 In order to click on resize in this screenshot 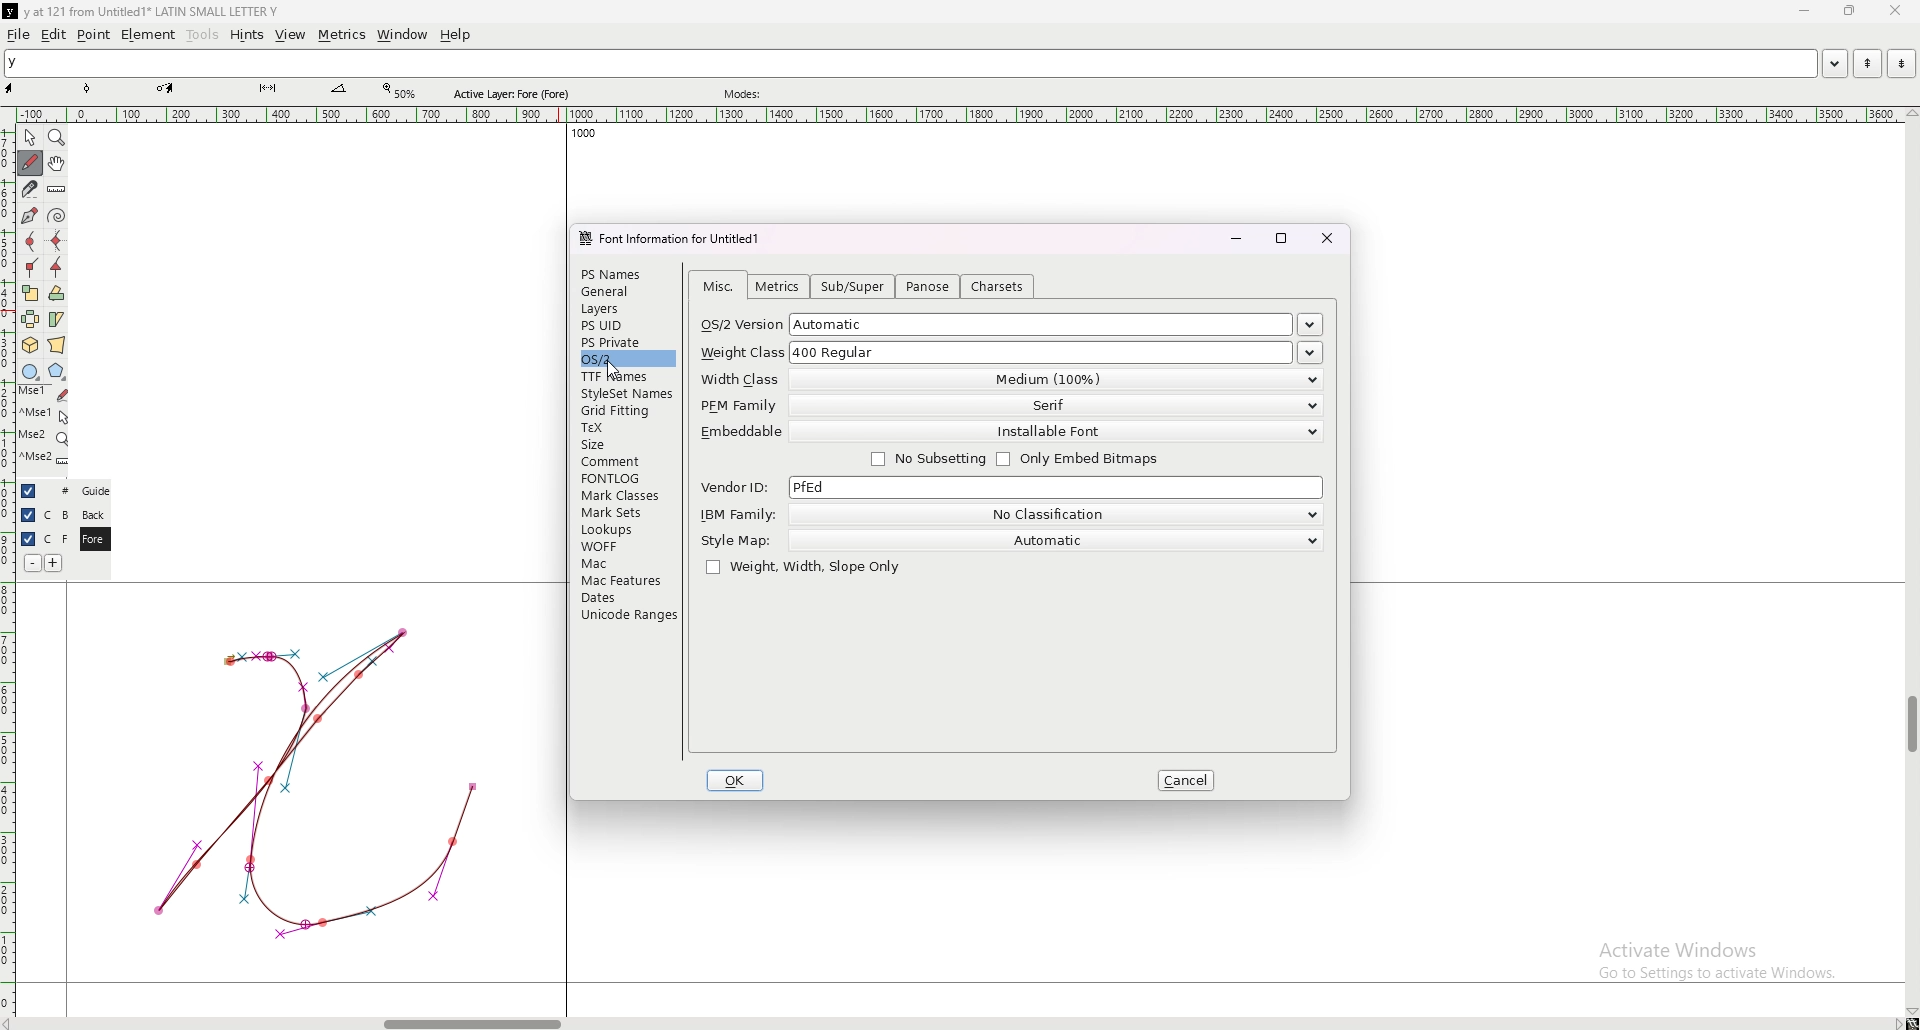, I will do `click(1848, 11)`.